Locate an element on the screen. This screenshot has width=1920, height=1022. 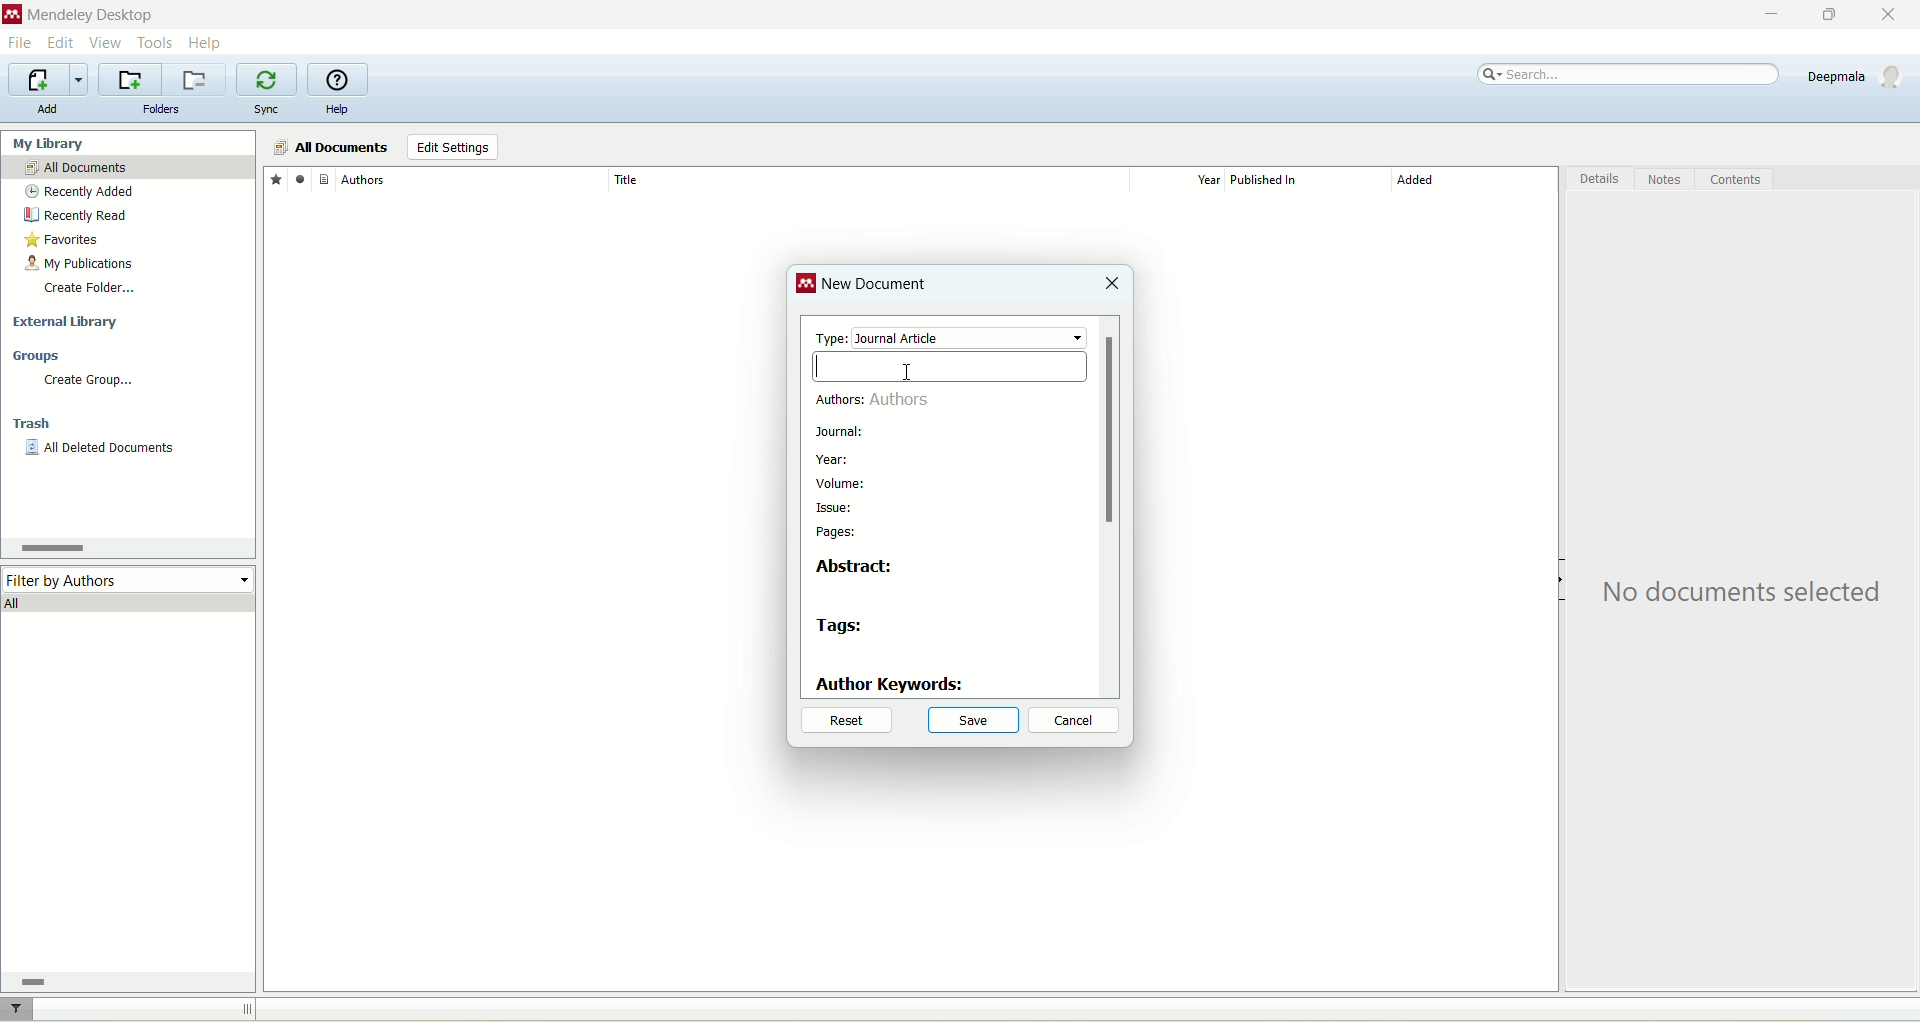
notes is located at coordinates (1667, 180).